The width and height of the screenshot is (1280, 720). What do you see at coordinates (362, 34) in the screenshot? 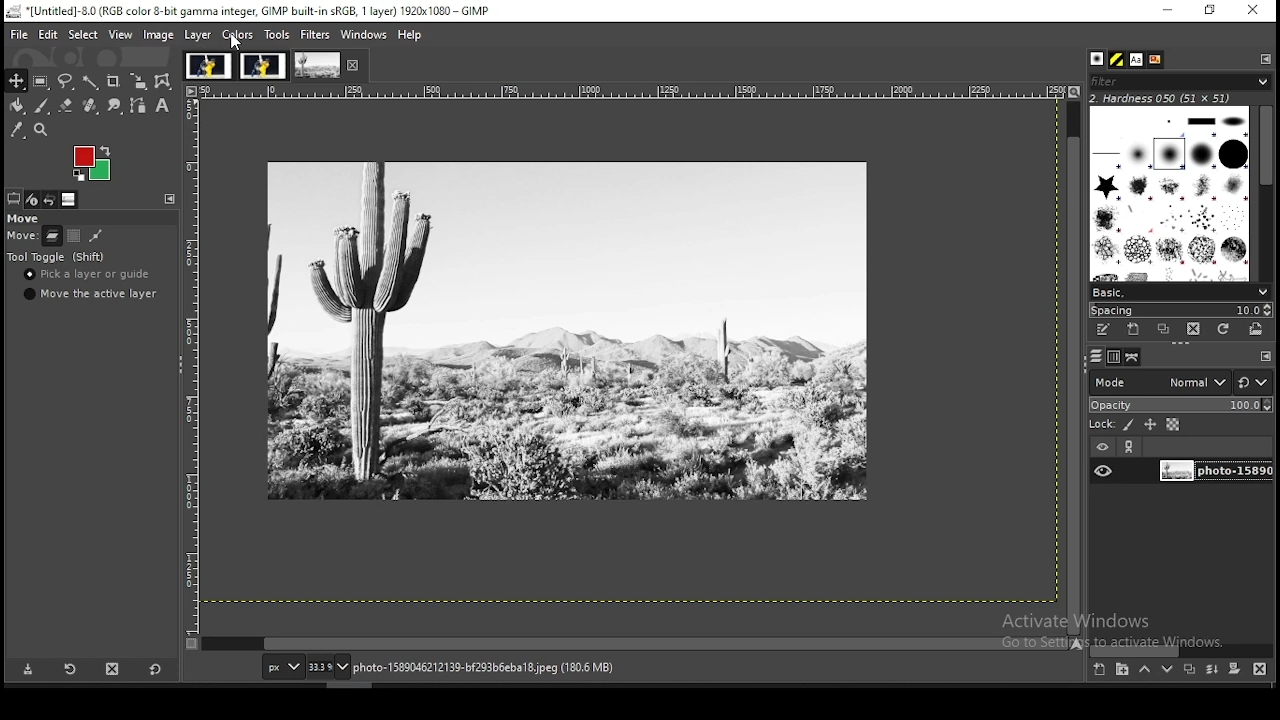
I see `windows` at bounding box center [362, 34].